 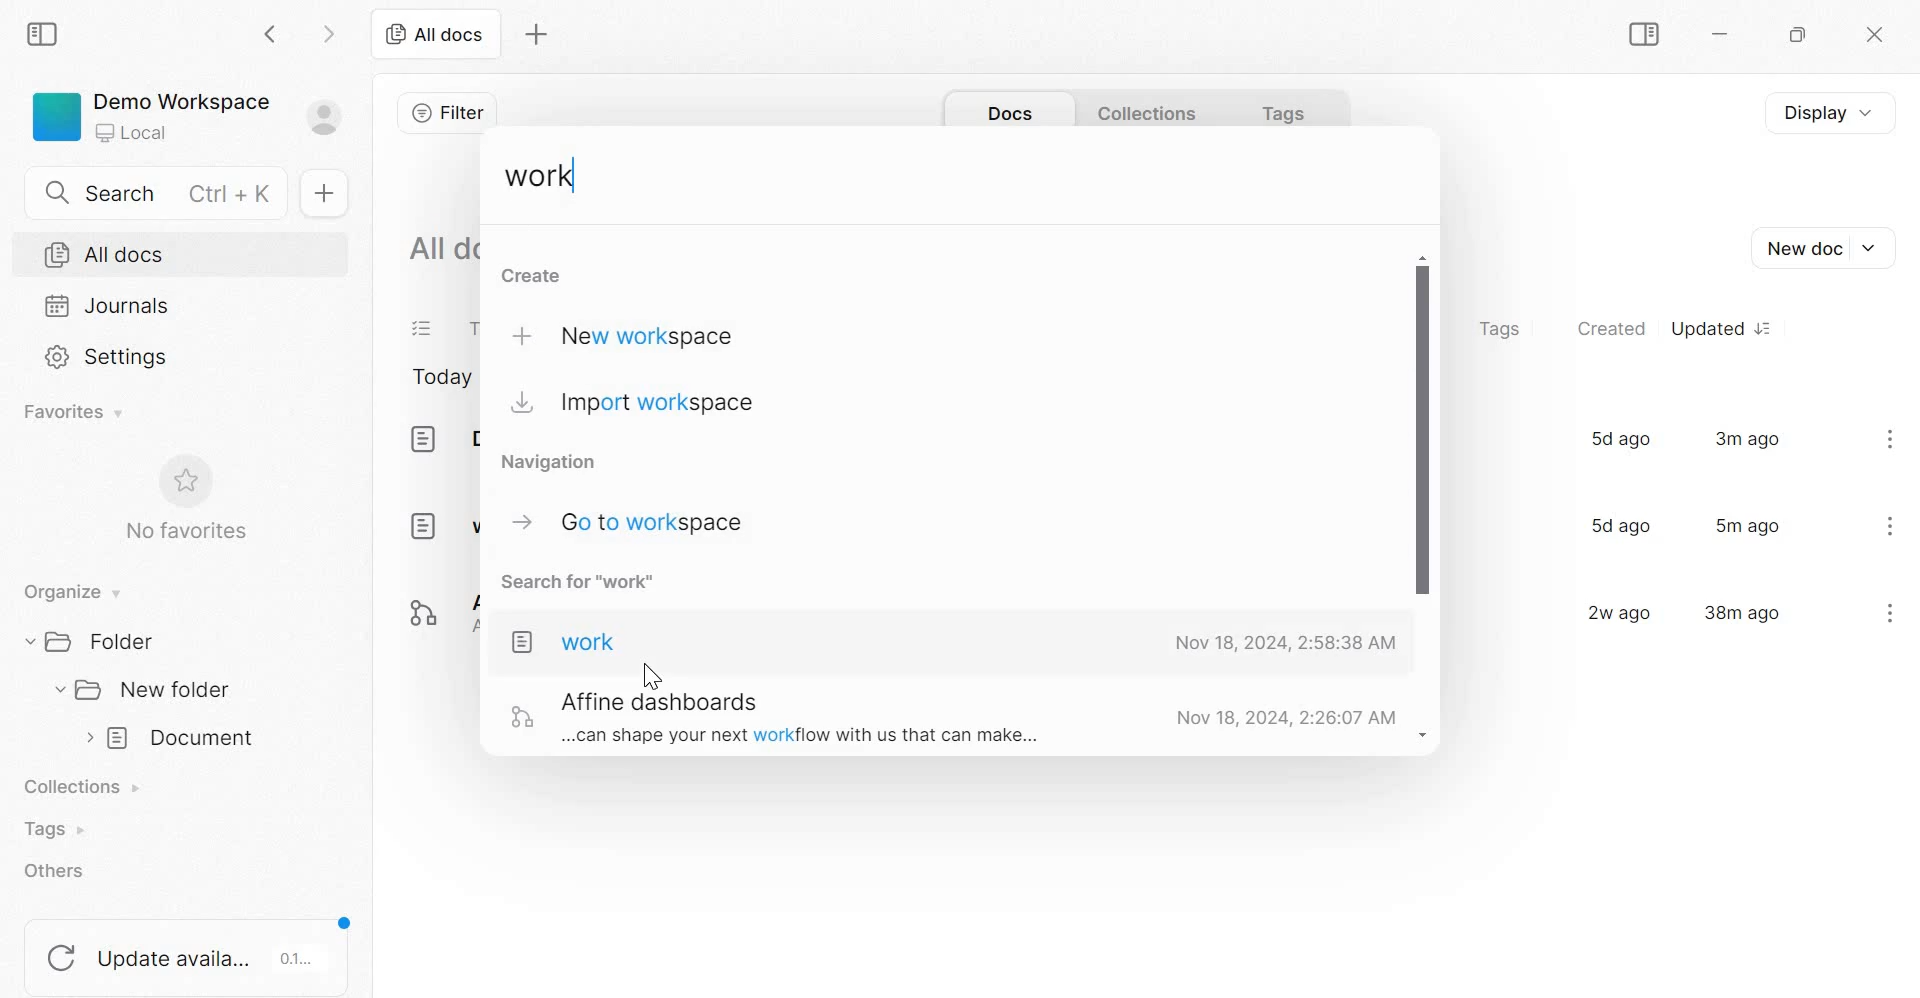 What do you see at coordinates (423, 330) in the screenshot?
I see `task list` at bounding box center [423, 330].